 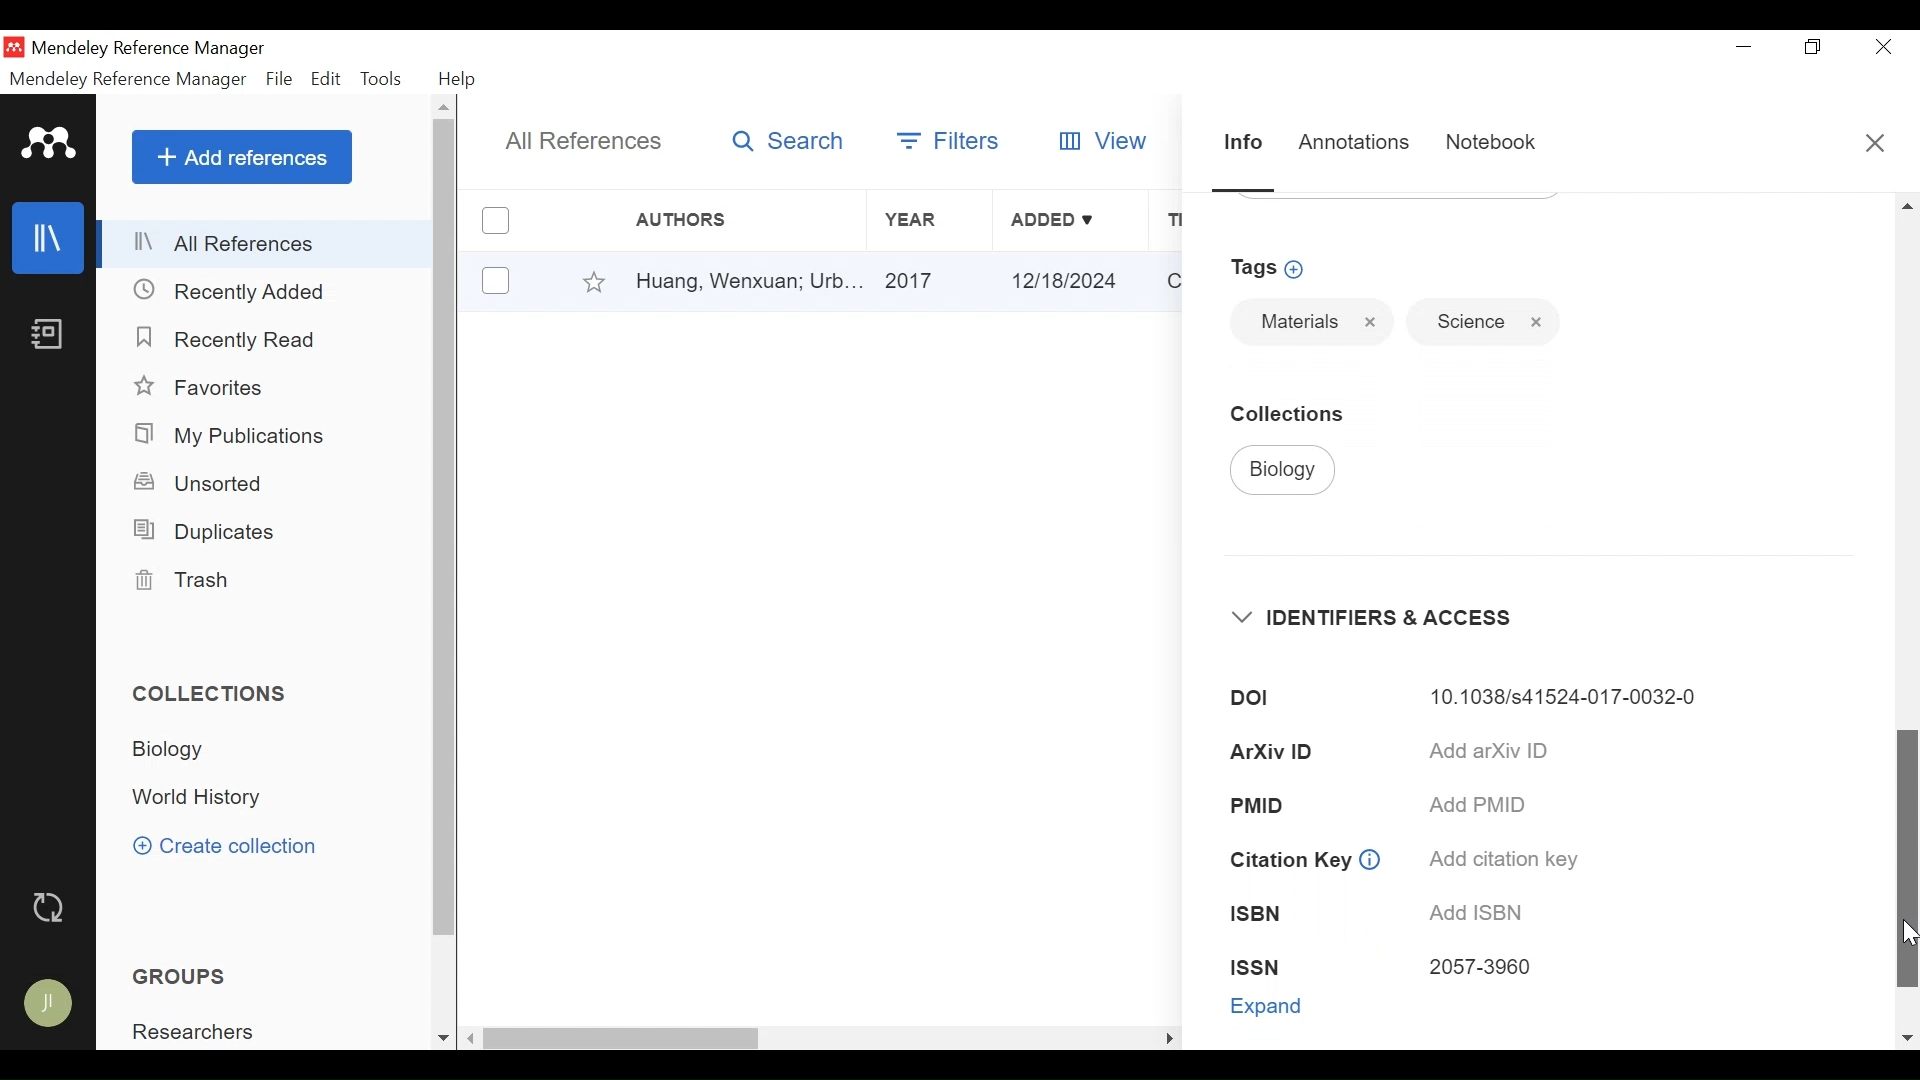 I want to click on All References, so click(x=586, y=143).